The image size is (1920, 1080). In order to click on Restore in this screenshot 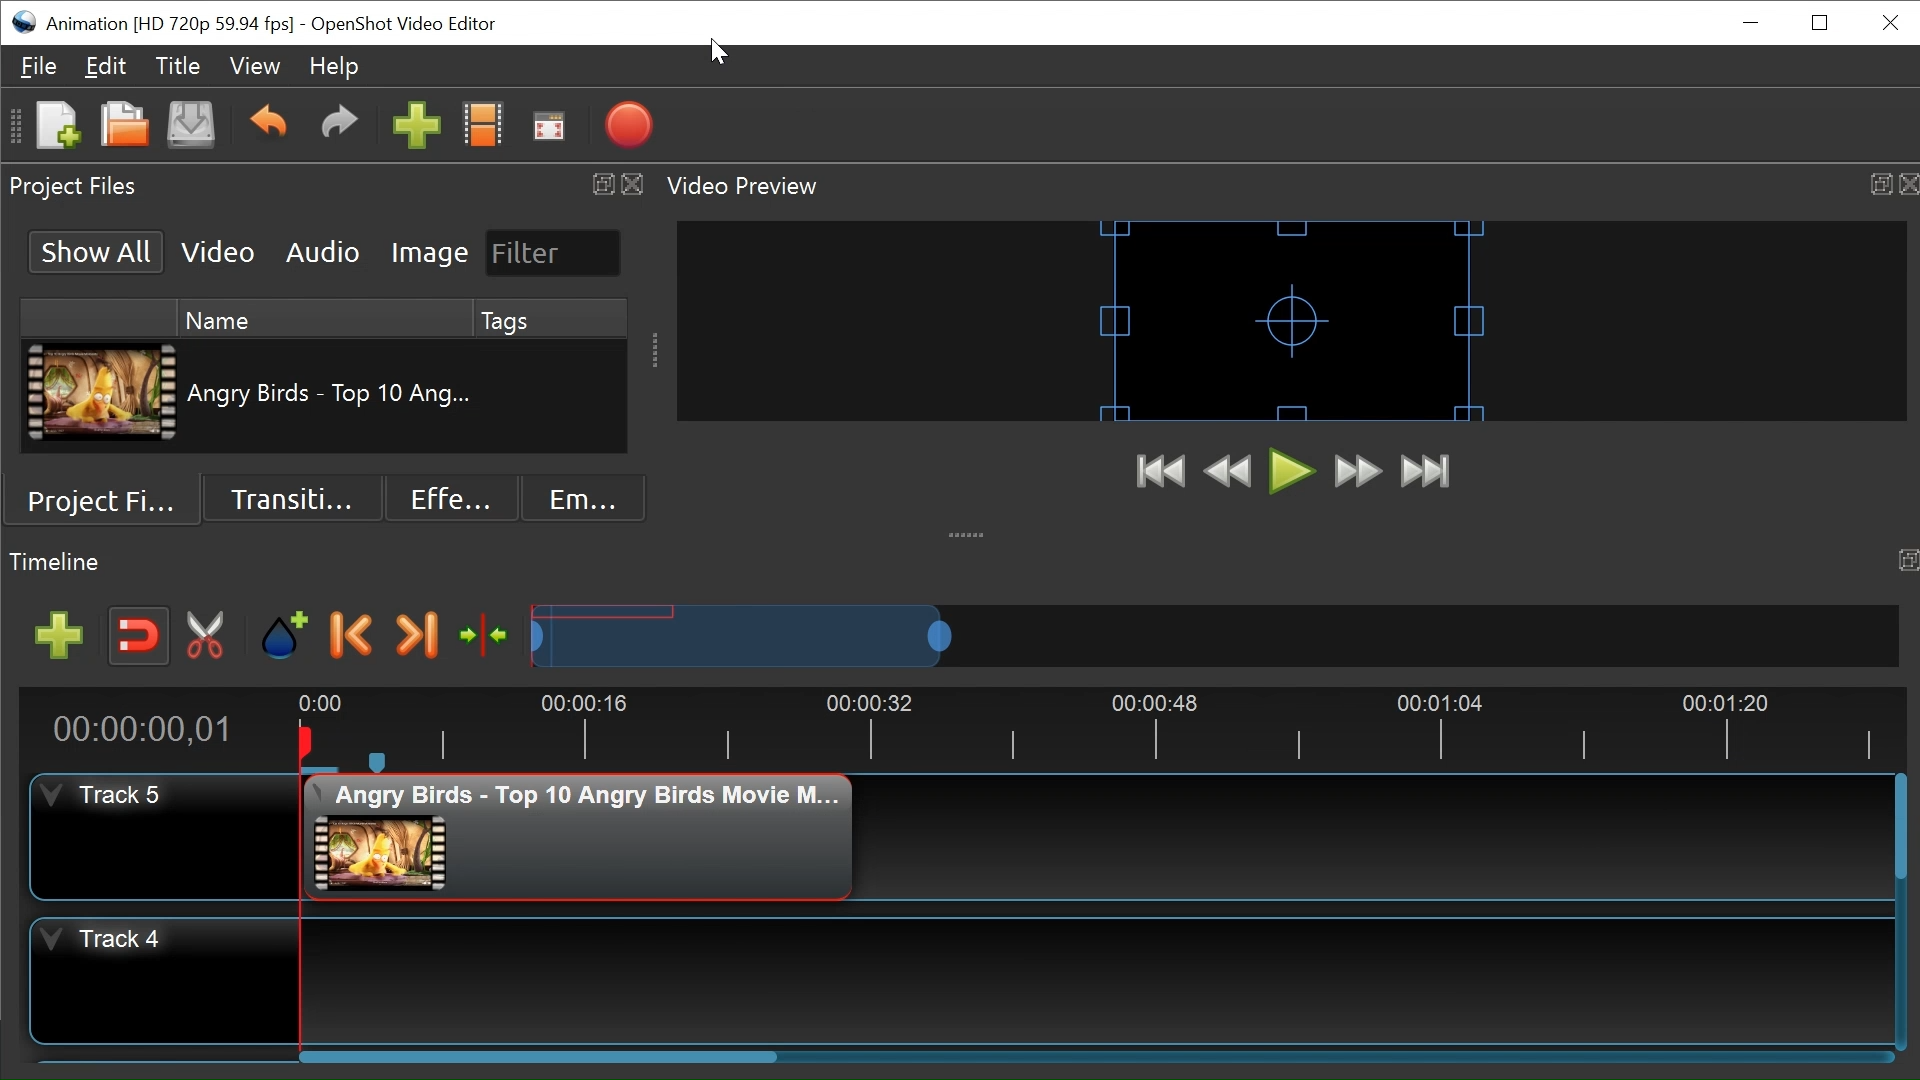, I will do `click(1819, 23)`.